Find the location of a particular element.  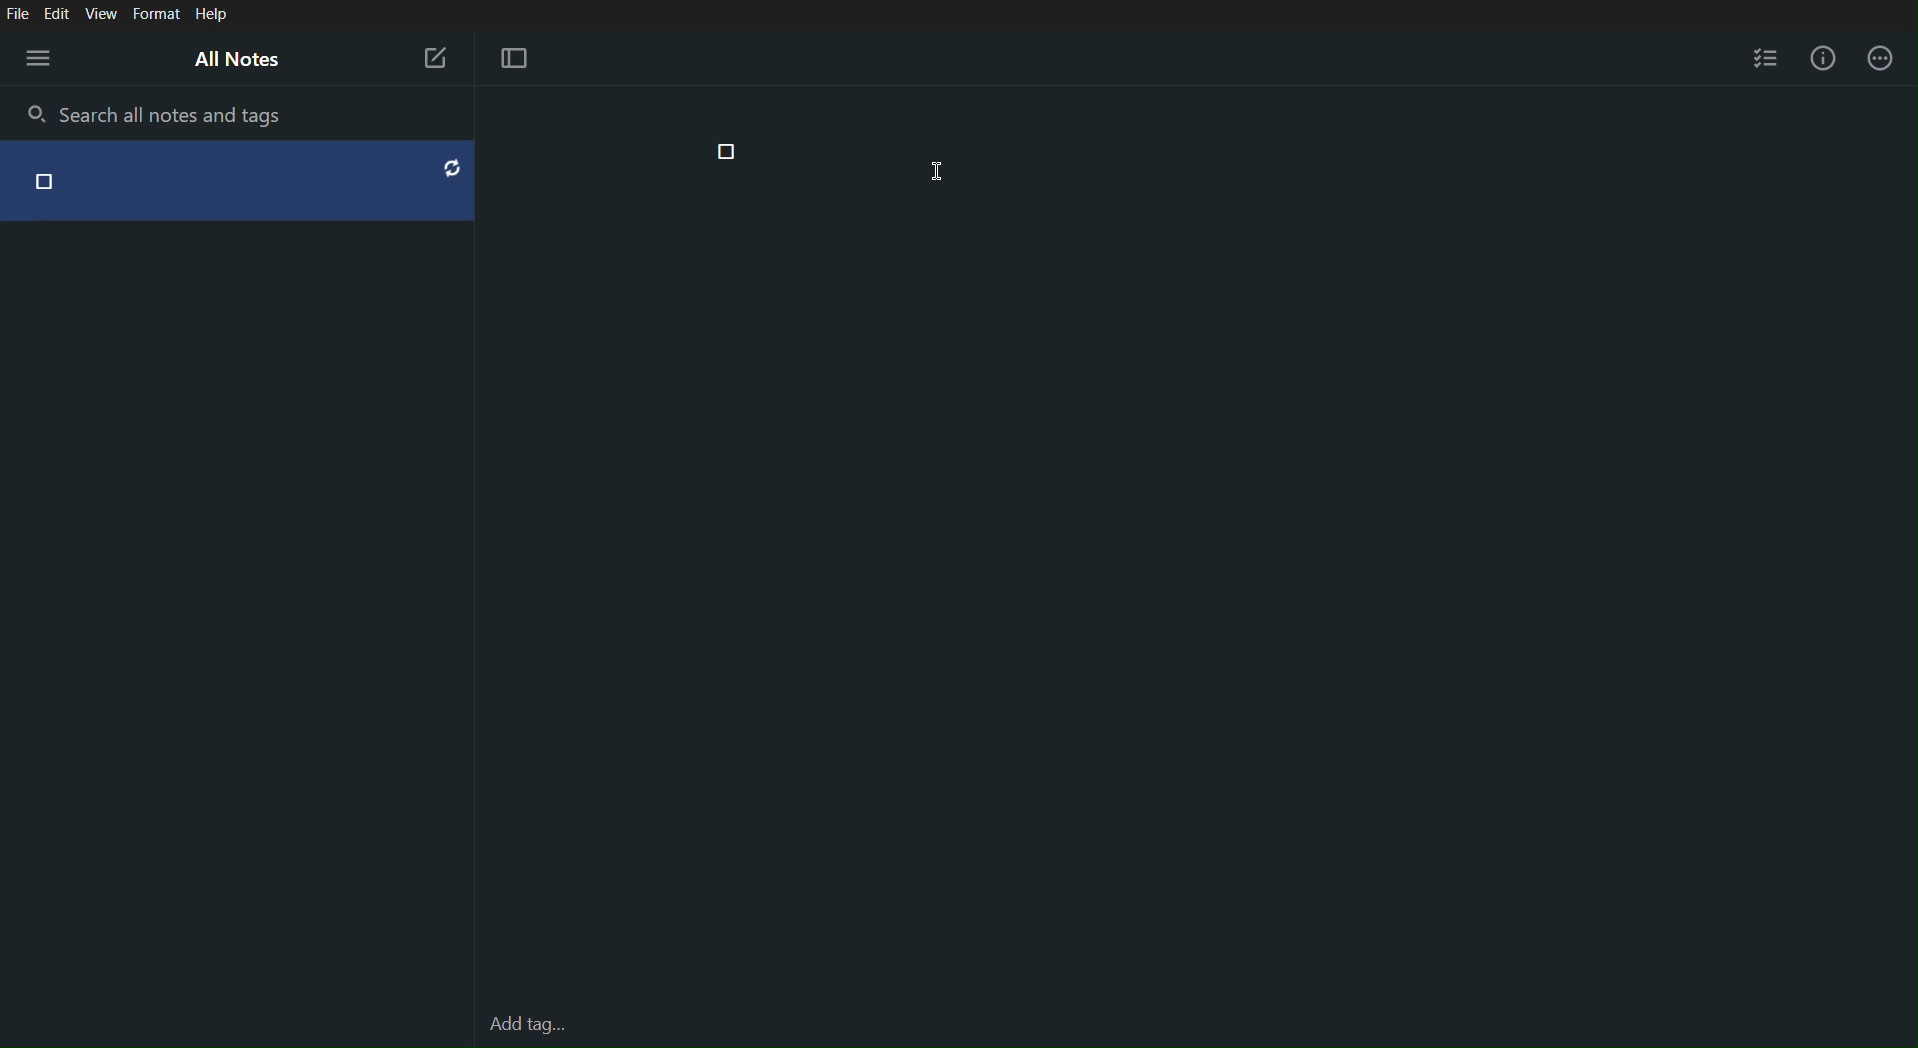

Cursor is located at coordinates (939, 171).